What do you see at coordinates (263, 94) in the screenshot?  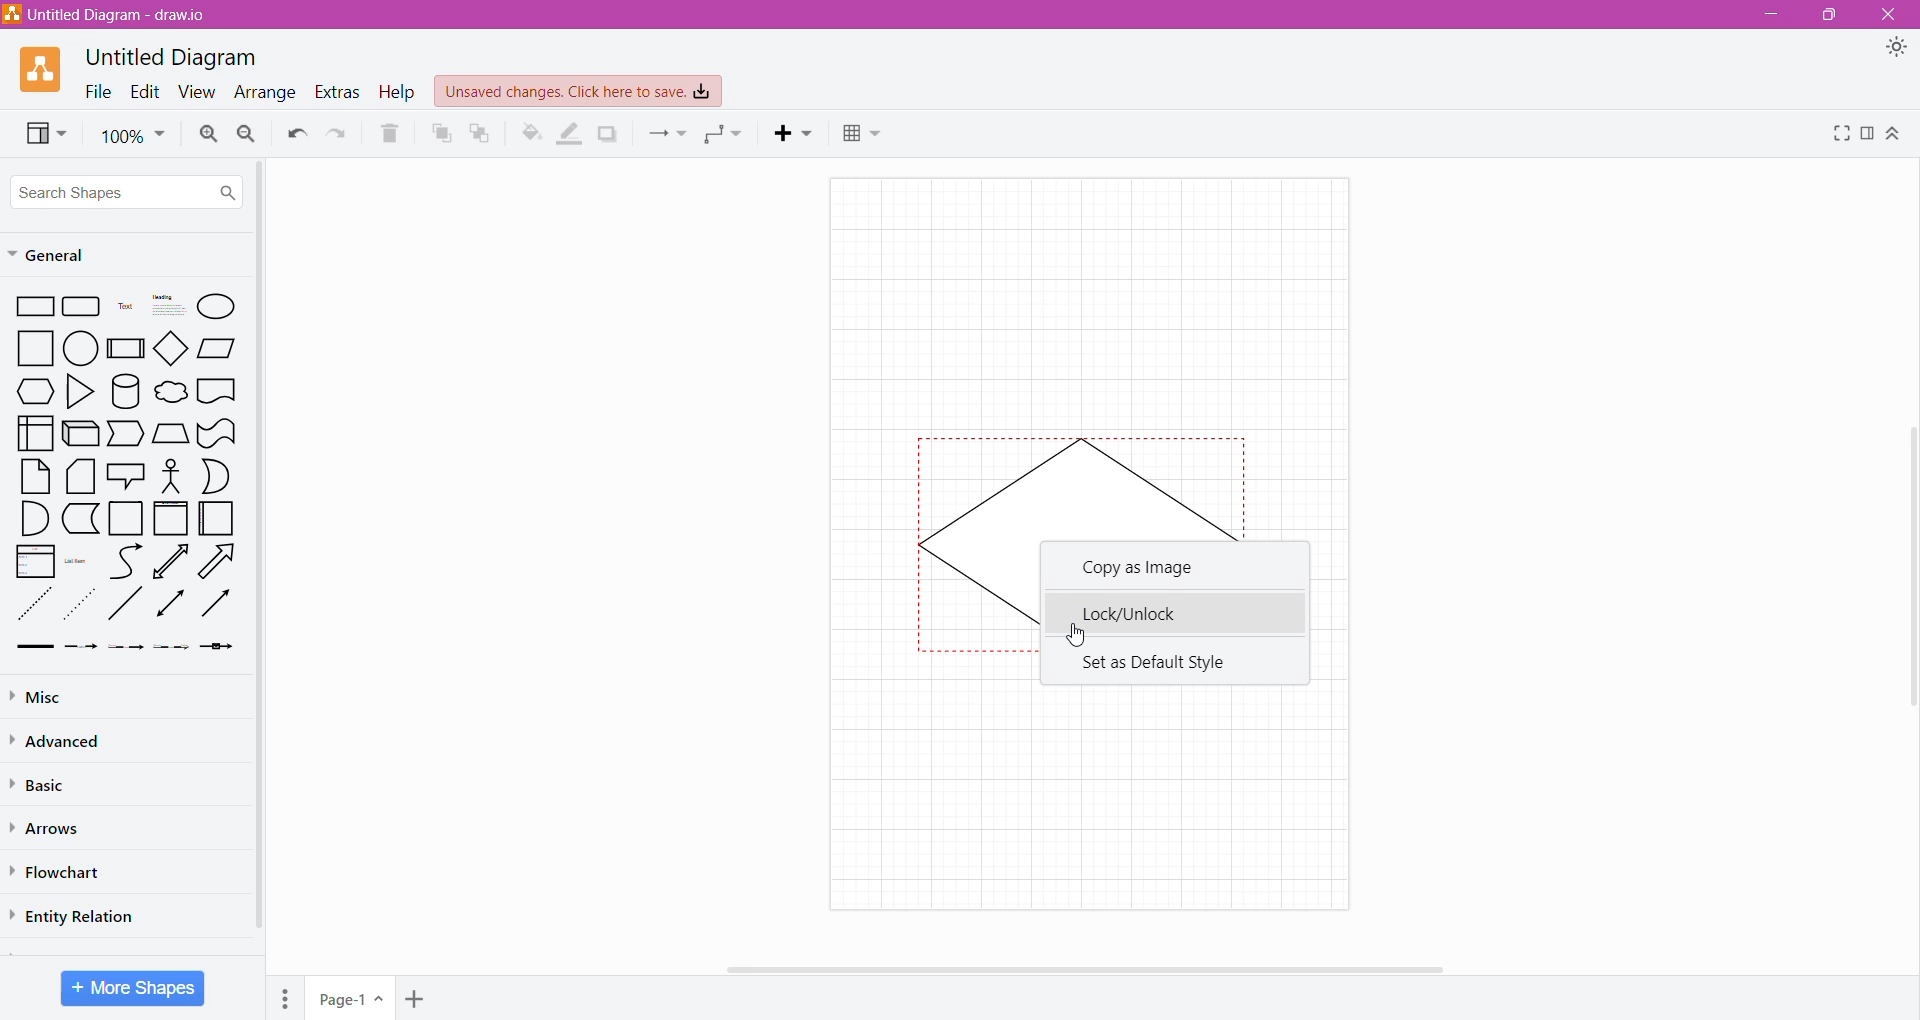 I see `Arrange` at bounding box center [263, 94].